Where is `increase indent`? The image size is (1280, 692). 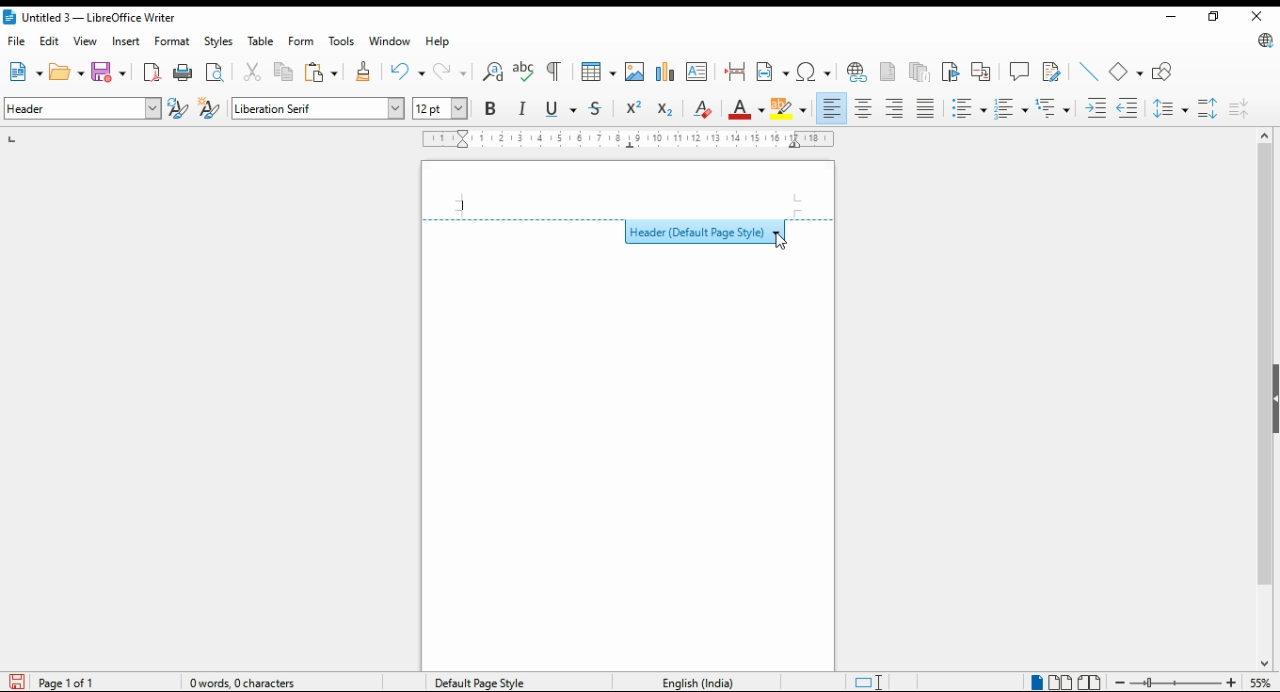
increase indent is located at coordinates (1097, 108).